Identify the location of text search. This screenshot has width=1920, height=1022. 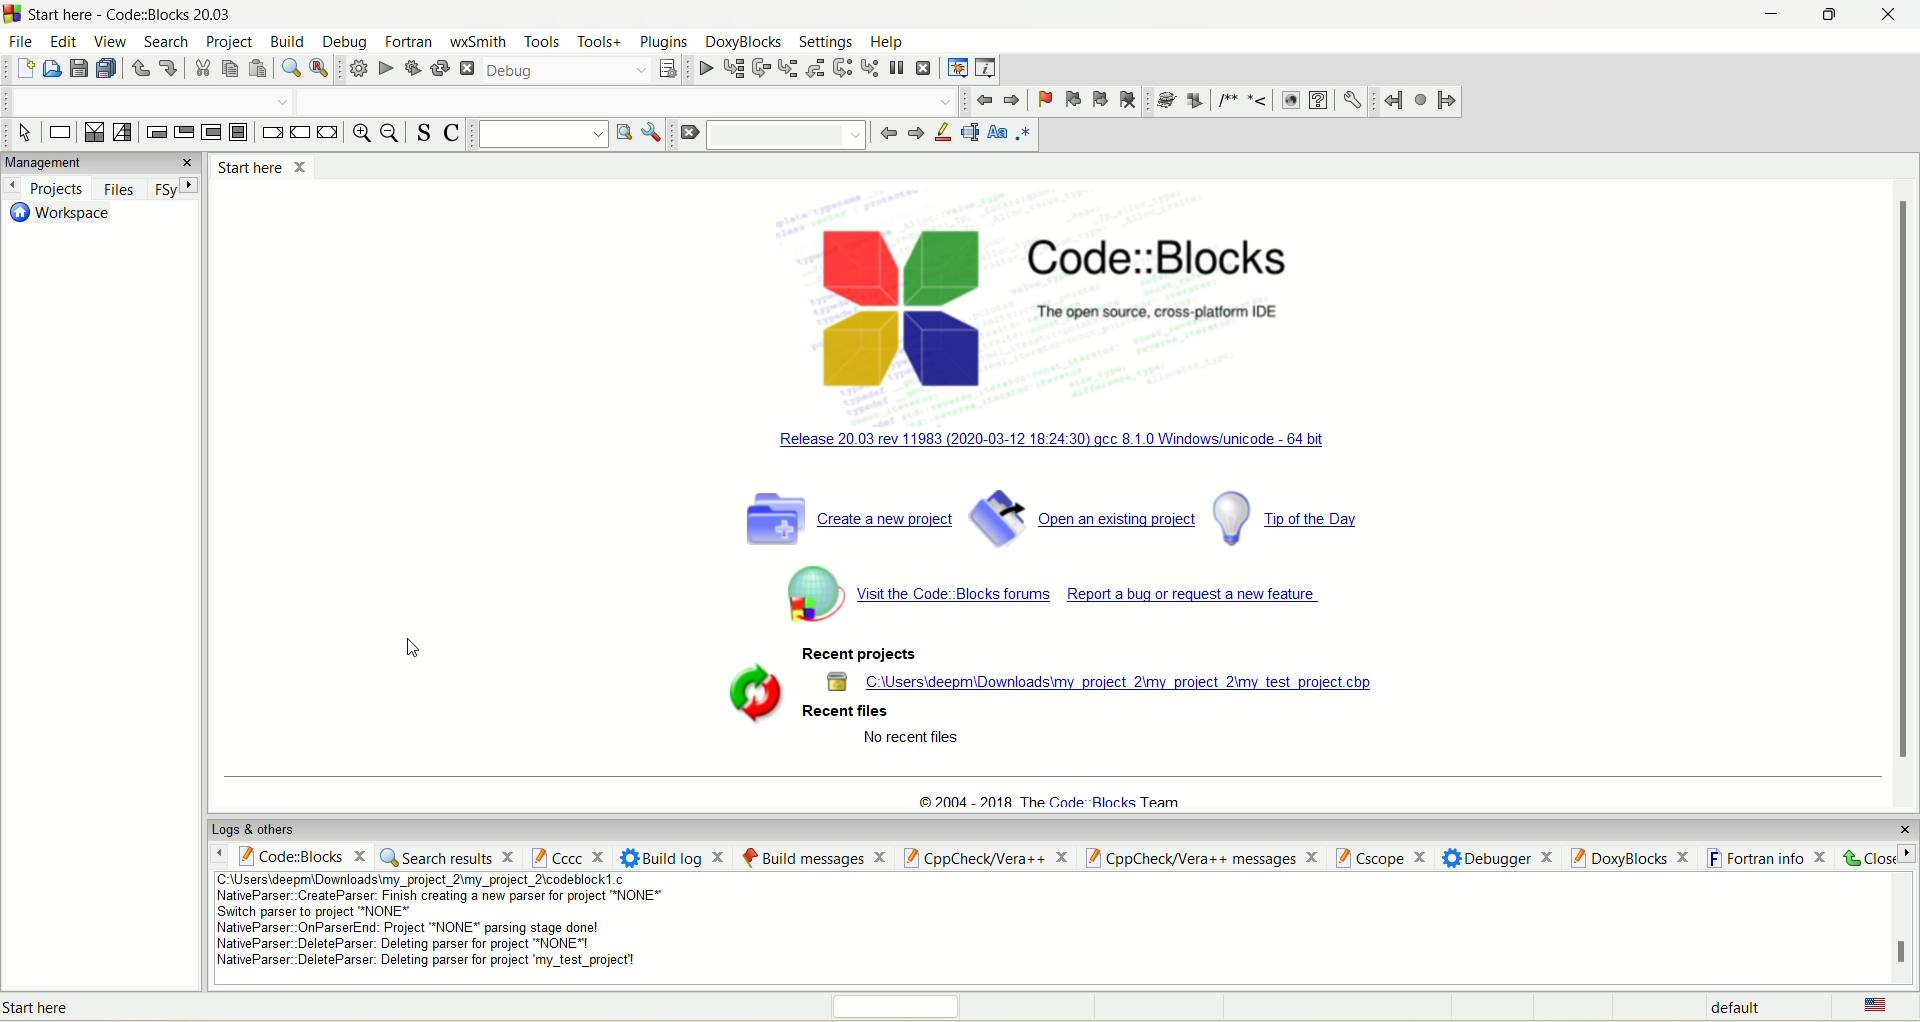
(538, 135).